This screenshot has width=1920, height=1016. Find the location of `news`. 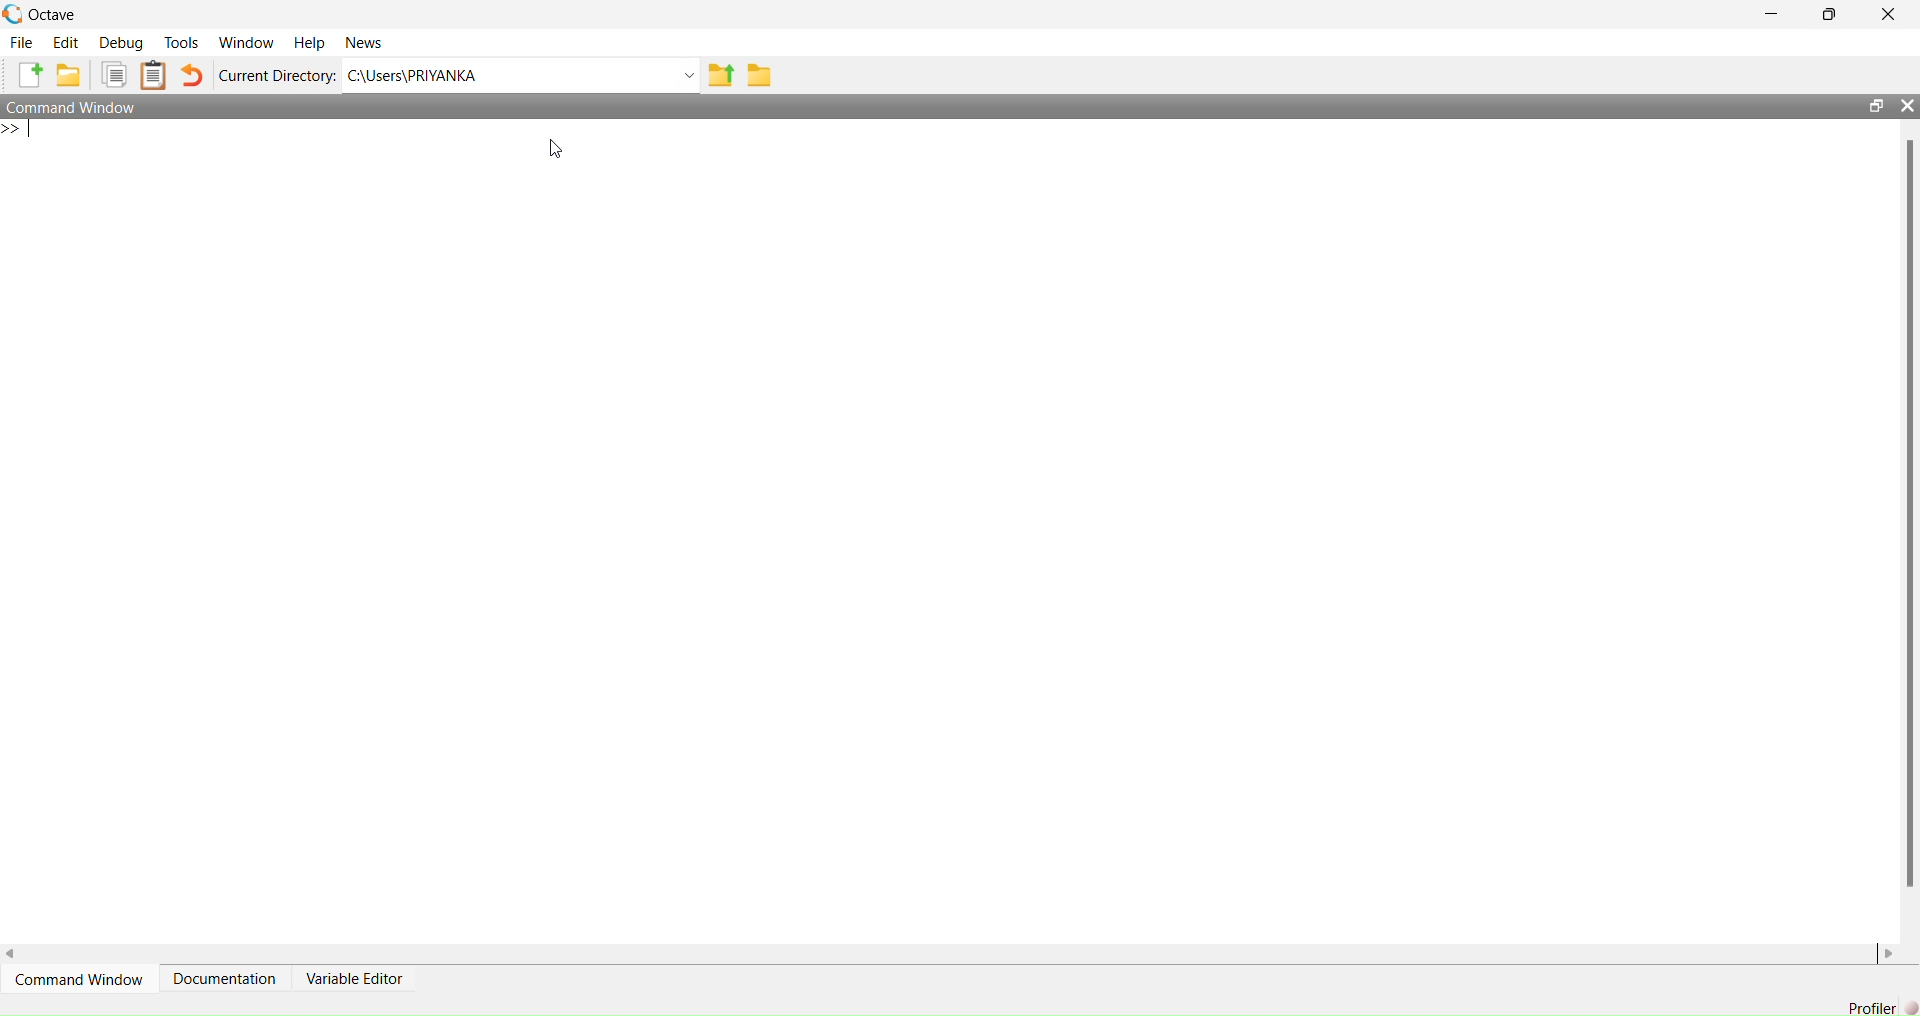

news is located at coordinates (365, 43).